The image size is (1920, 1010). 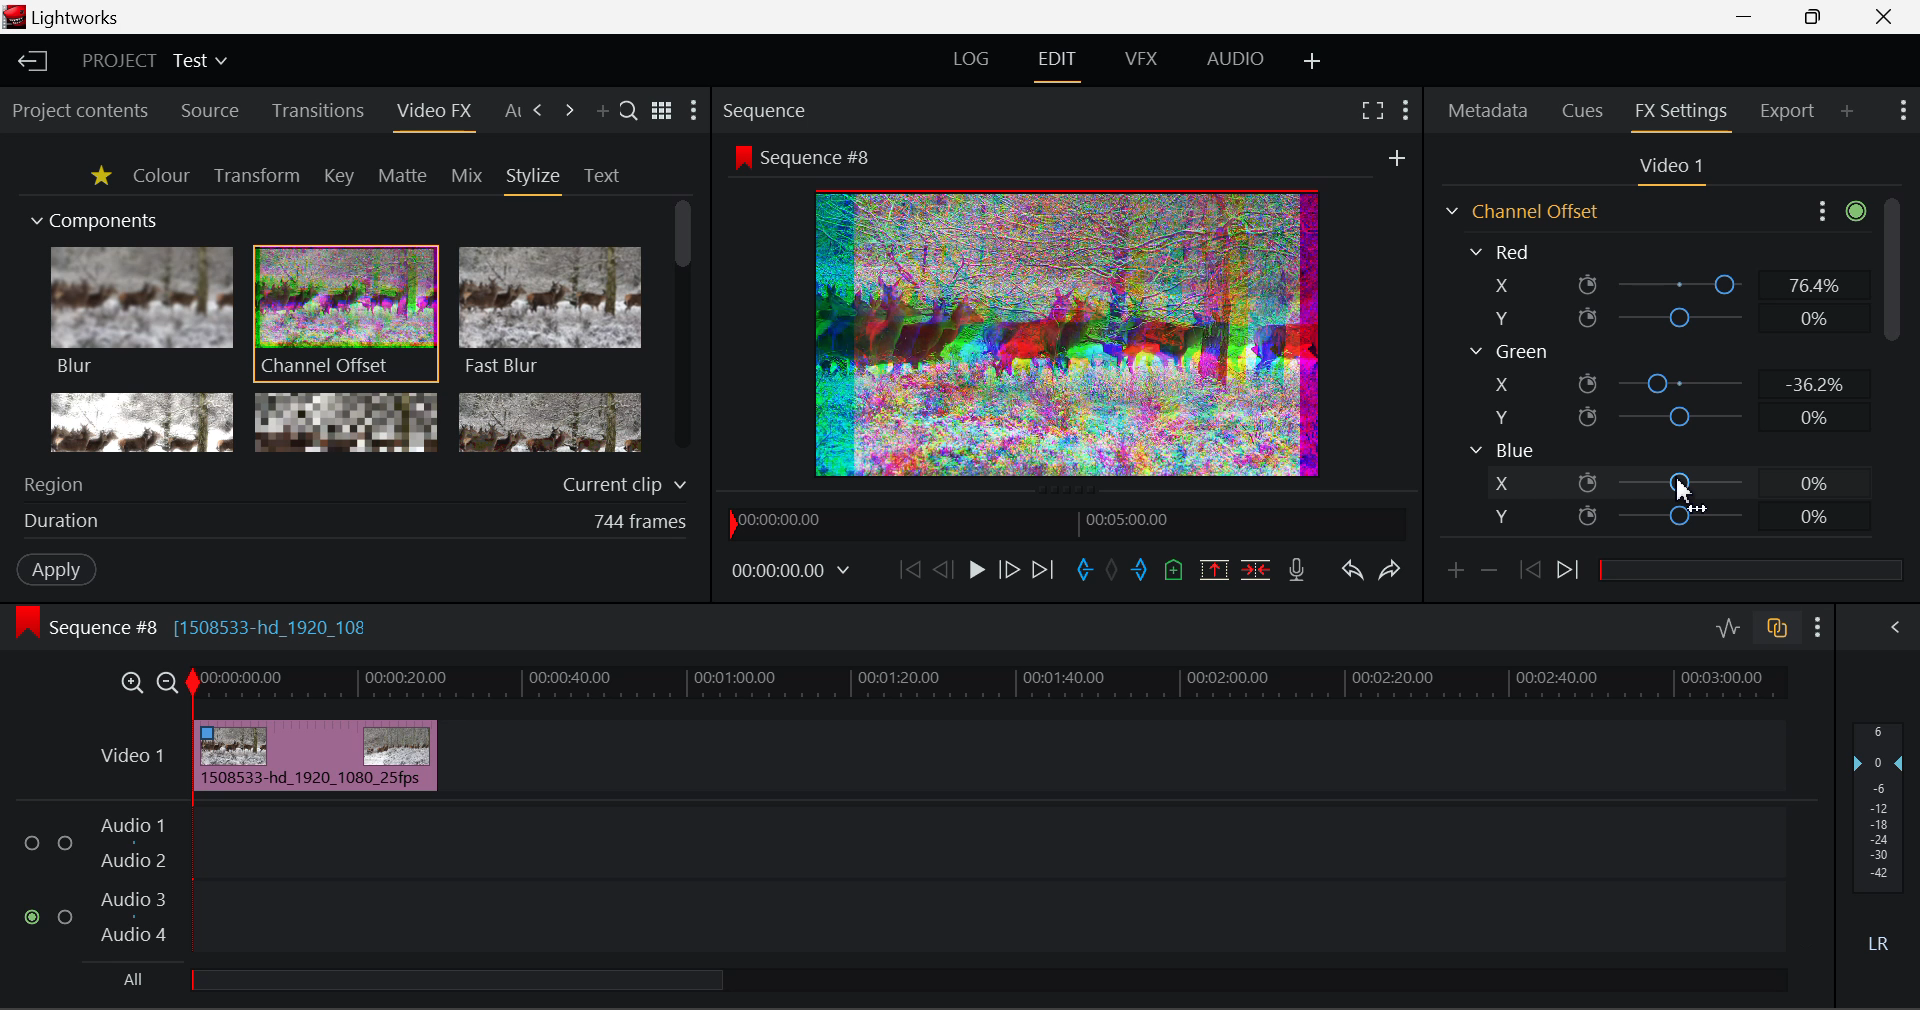 What do you see at coordinates (58, 571) in the screenshot?
I see `Apply` at bounding box center [58, 571].